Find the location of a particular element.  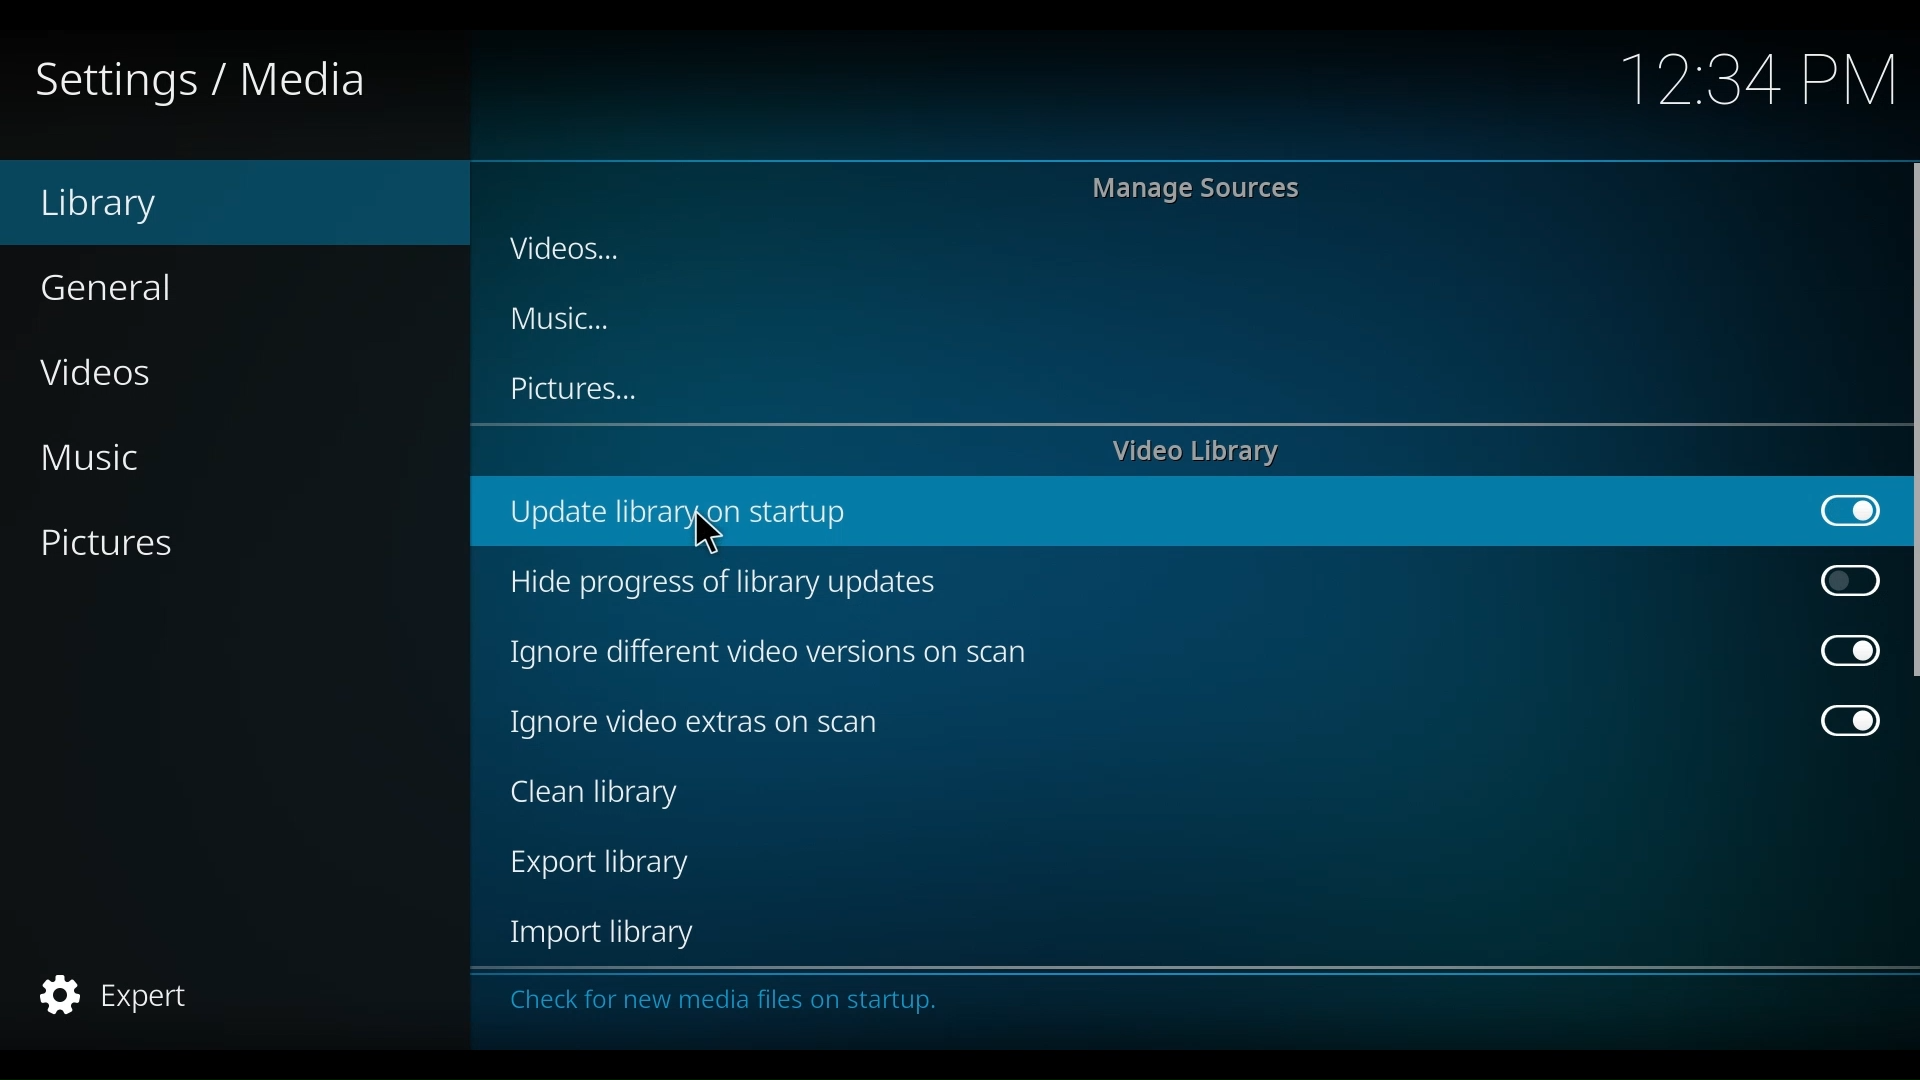

Toggle on/off Ignore video extras on scan is located at coordinates (1845, 723).